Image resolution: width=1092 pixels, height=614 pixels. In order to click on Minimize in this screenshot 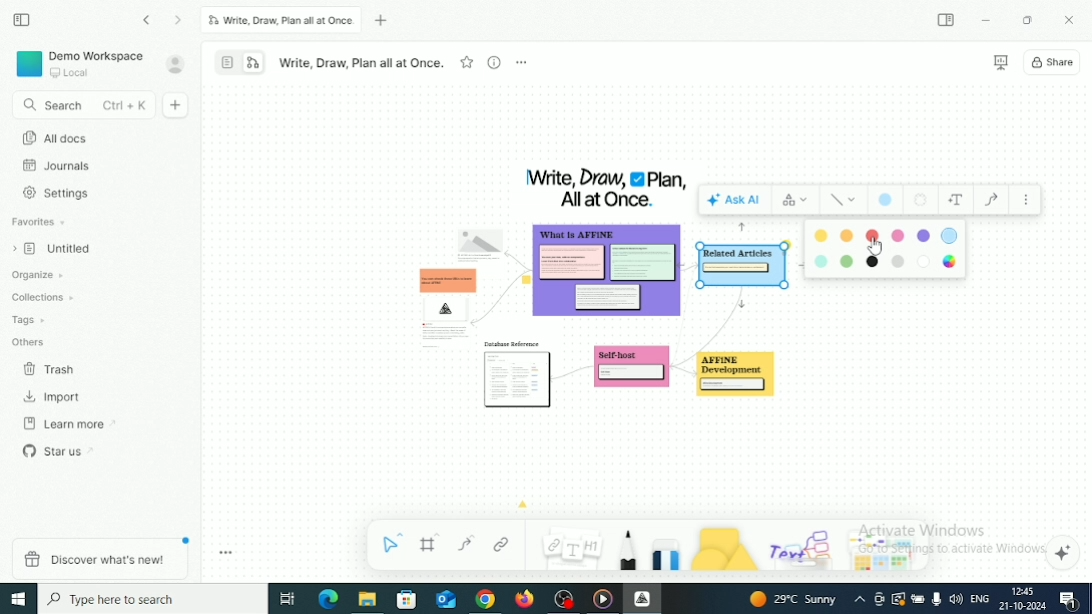, I will do `click(987, 21)`.